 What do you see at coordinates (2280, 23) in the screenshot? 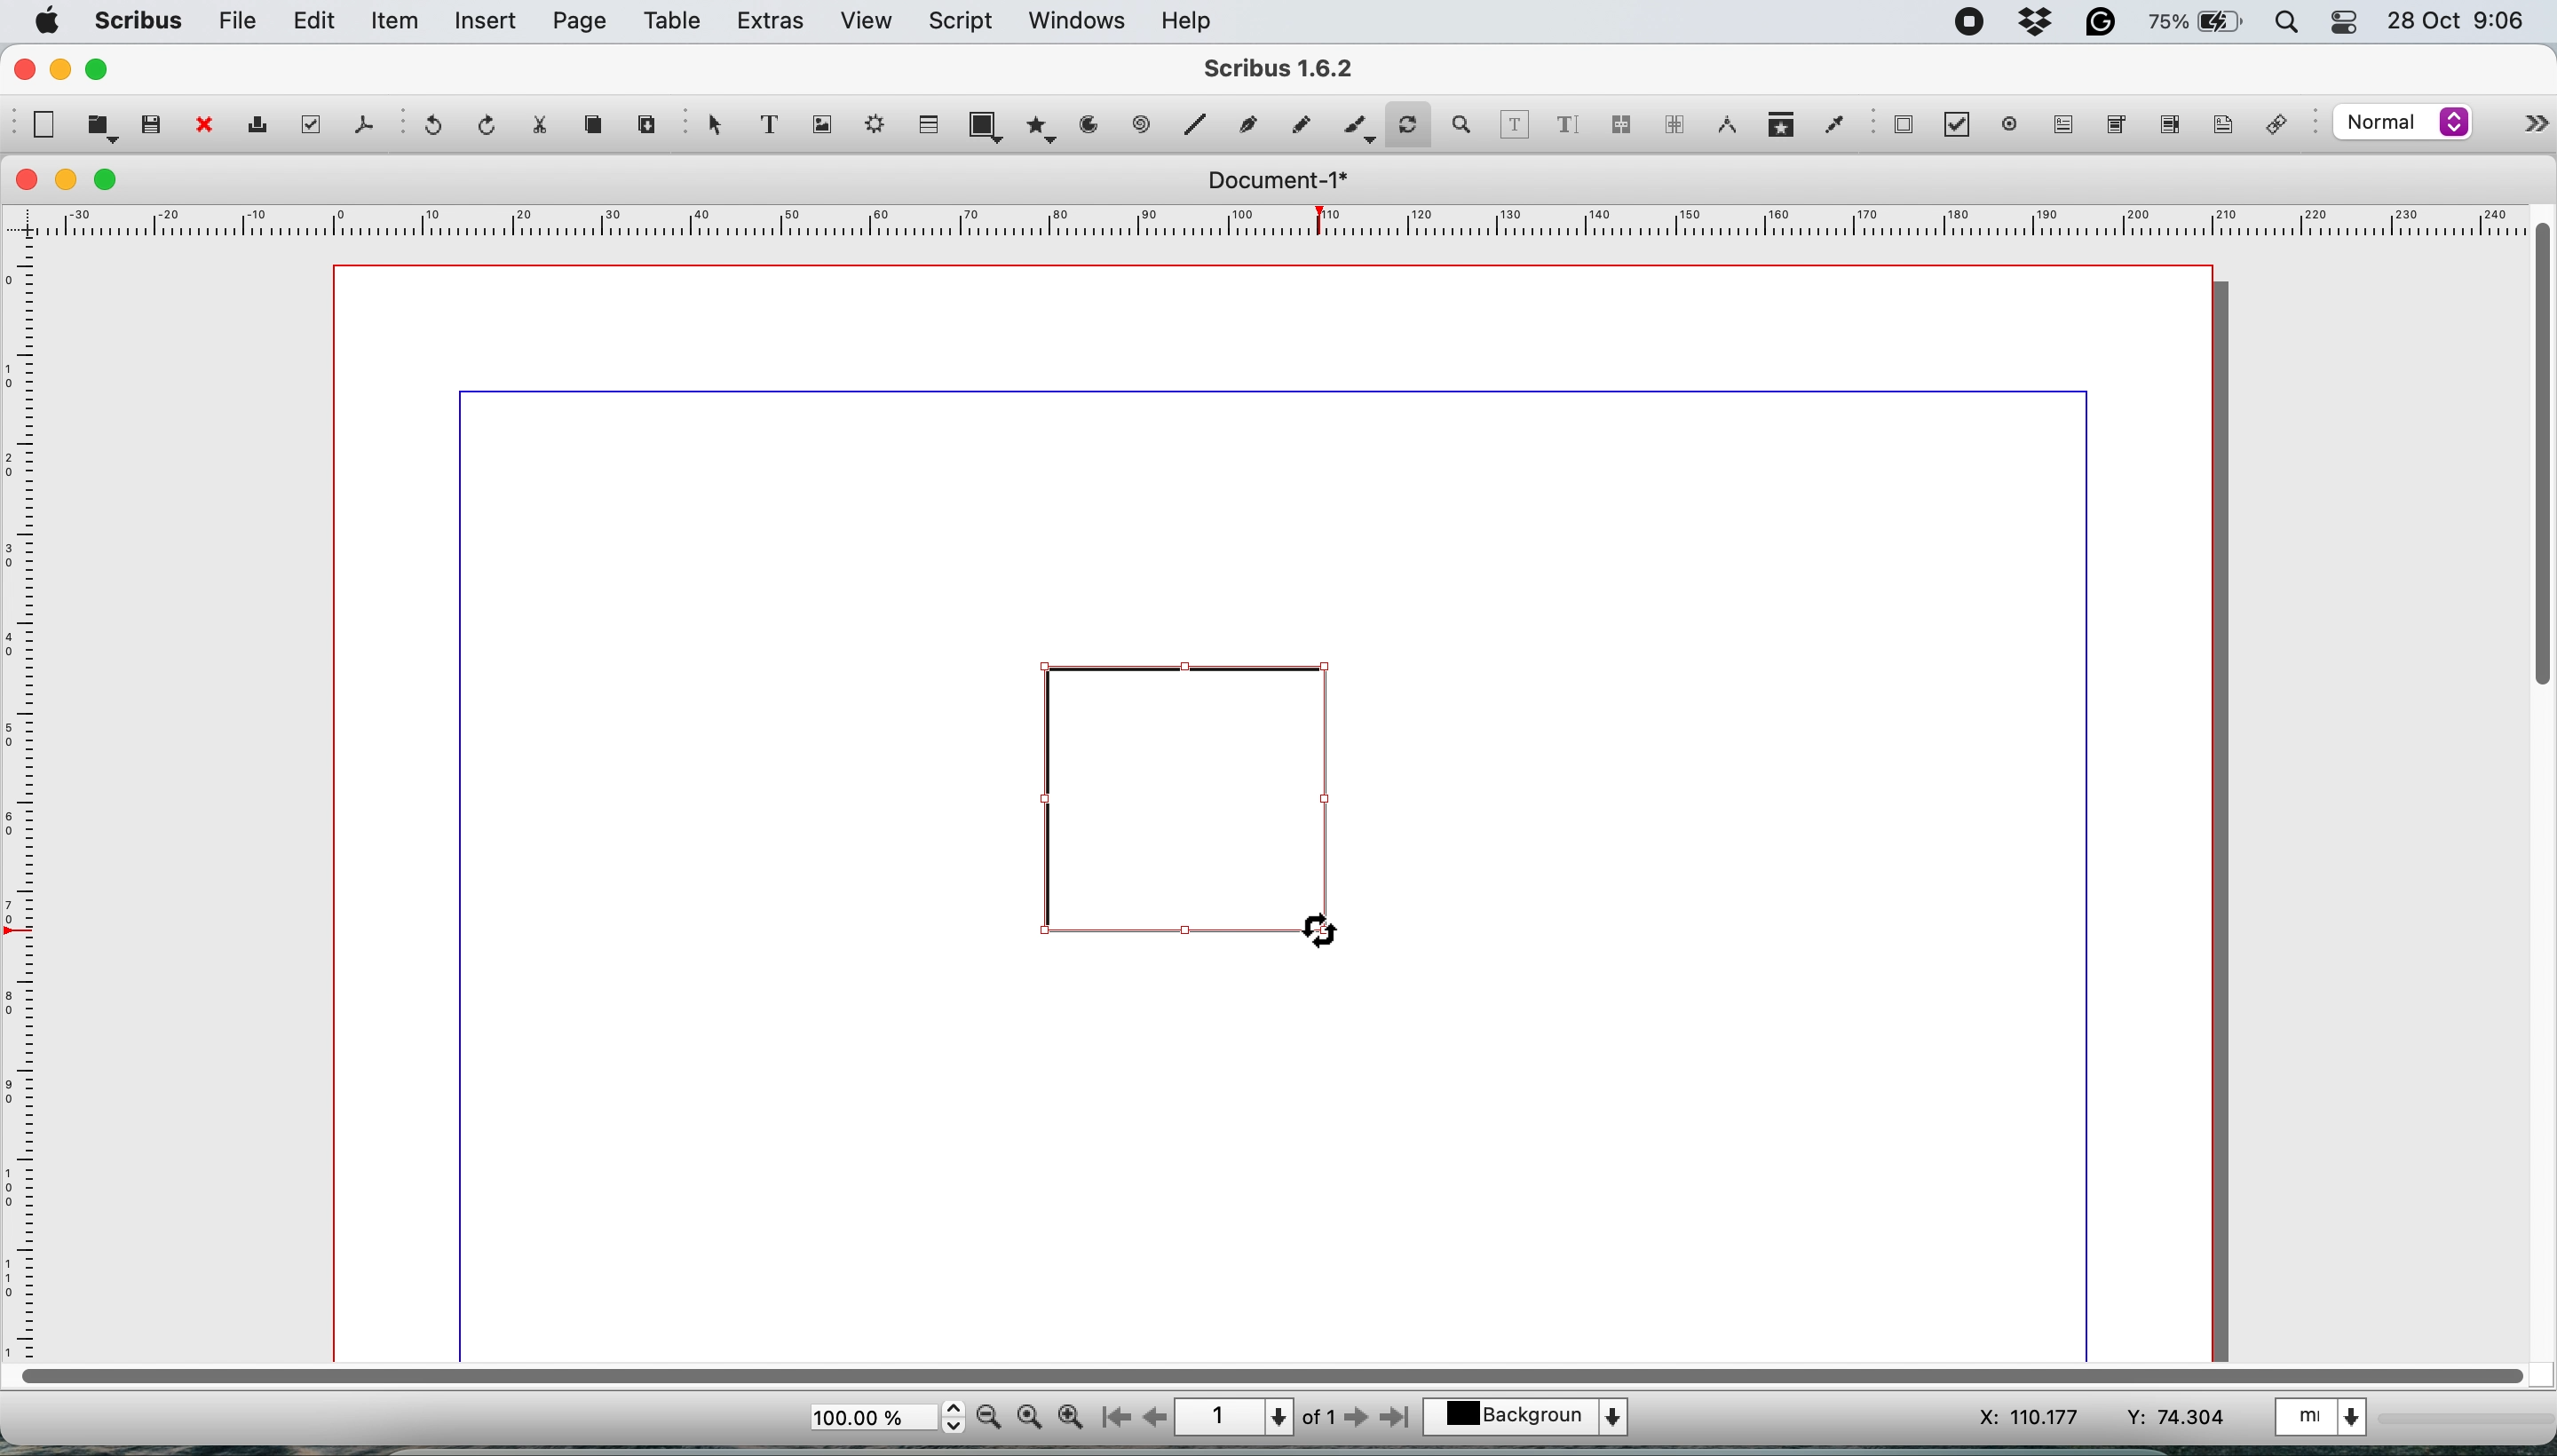
I see `spotlight search` at bounding box center [2280, 23].